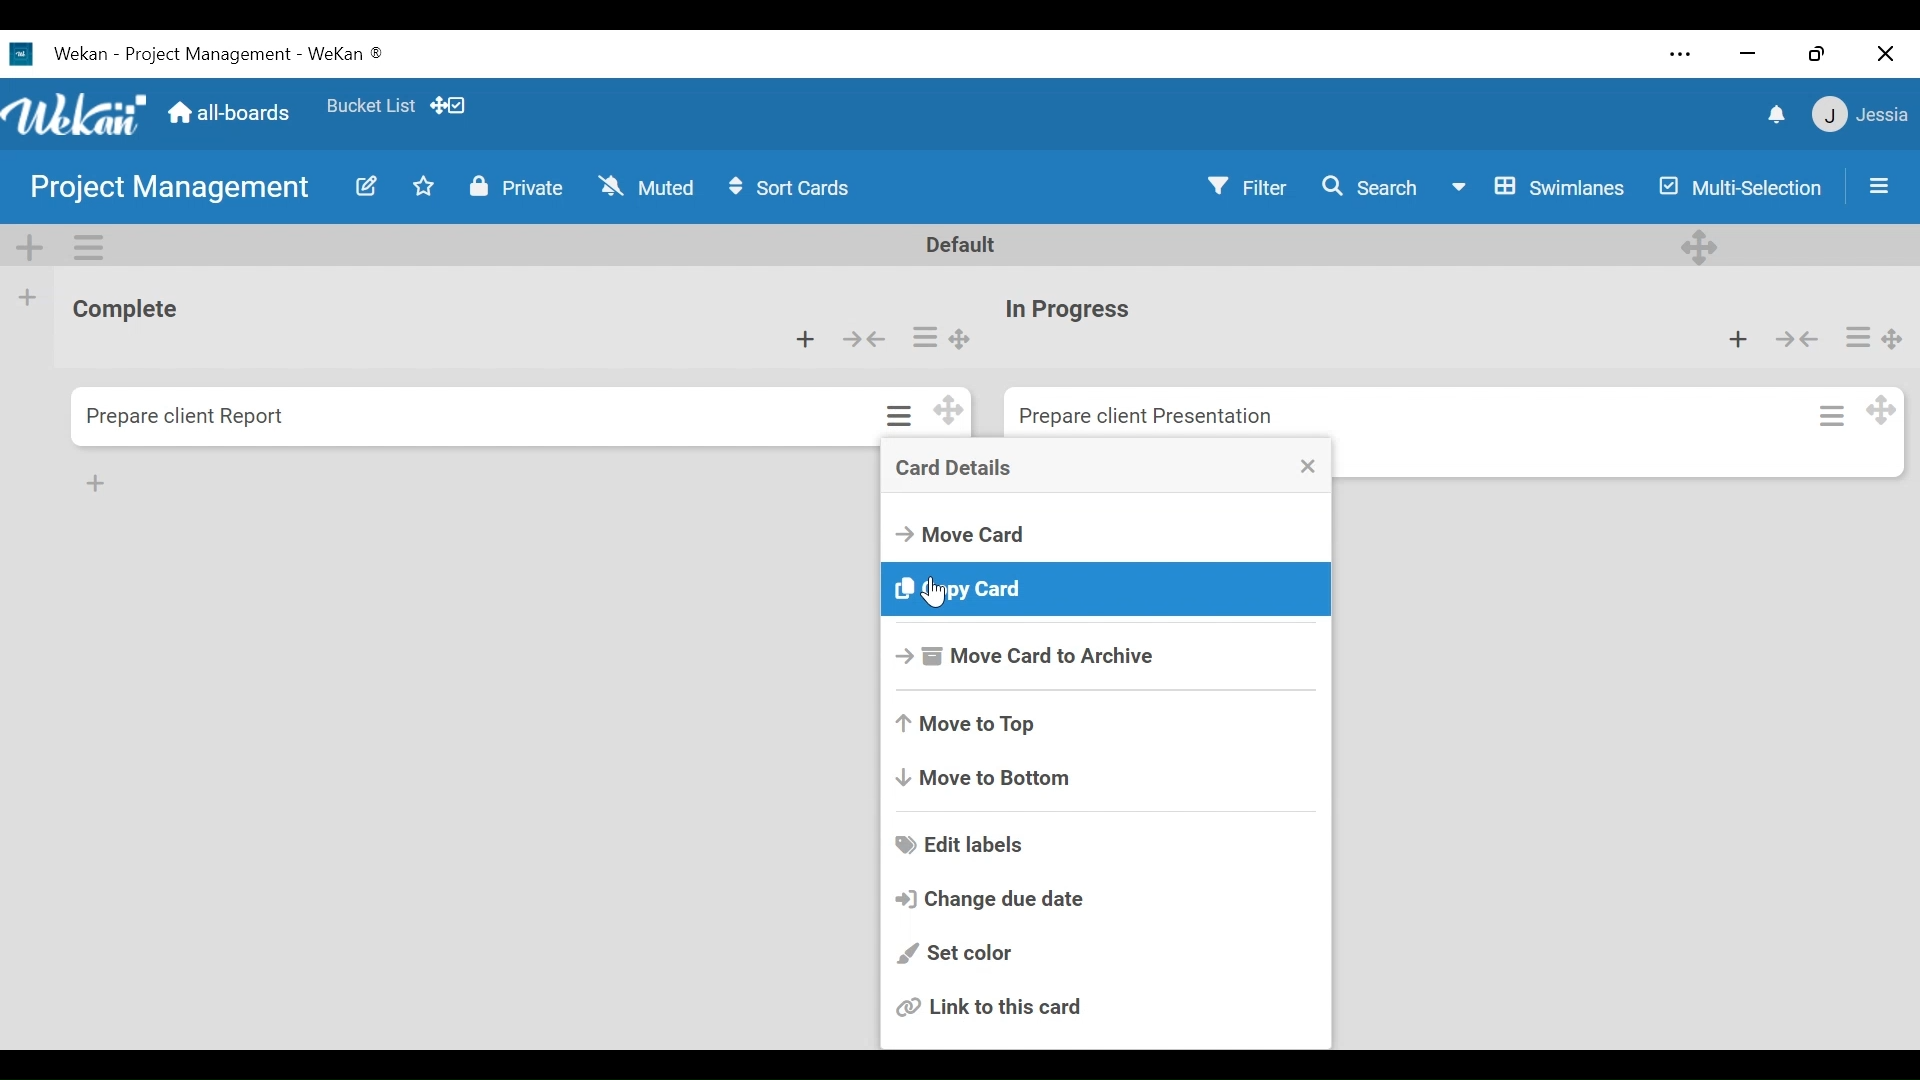  I want to click on Restore, so click(1820, 52).